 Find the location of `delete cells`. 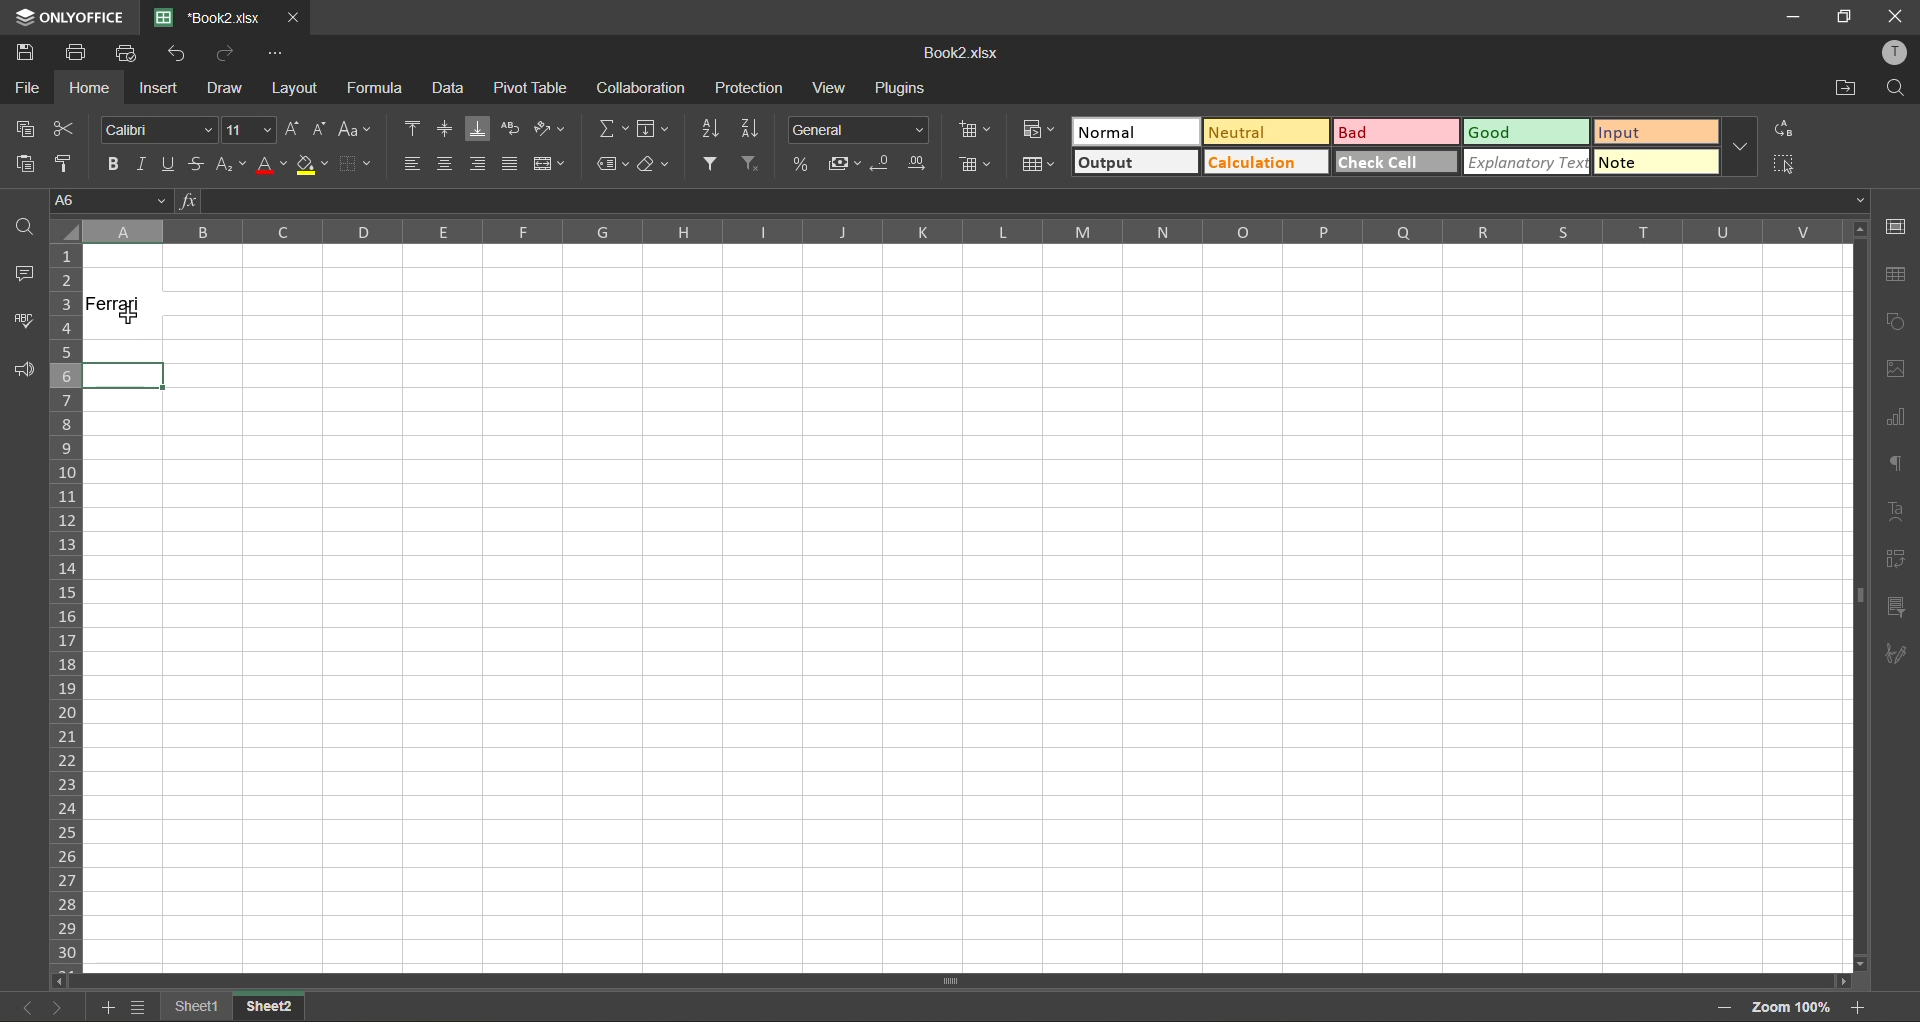

delete cells is located at coordinates (972, 164).